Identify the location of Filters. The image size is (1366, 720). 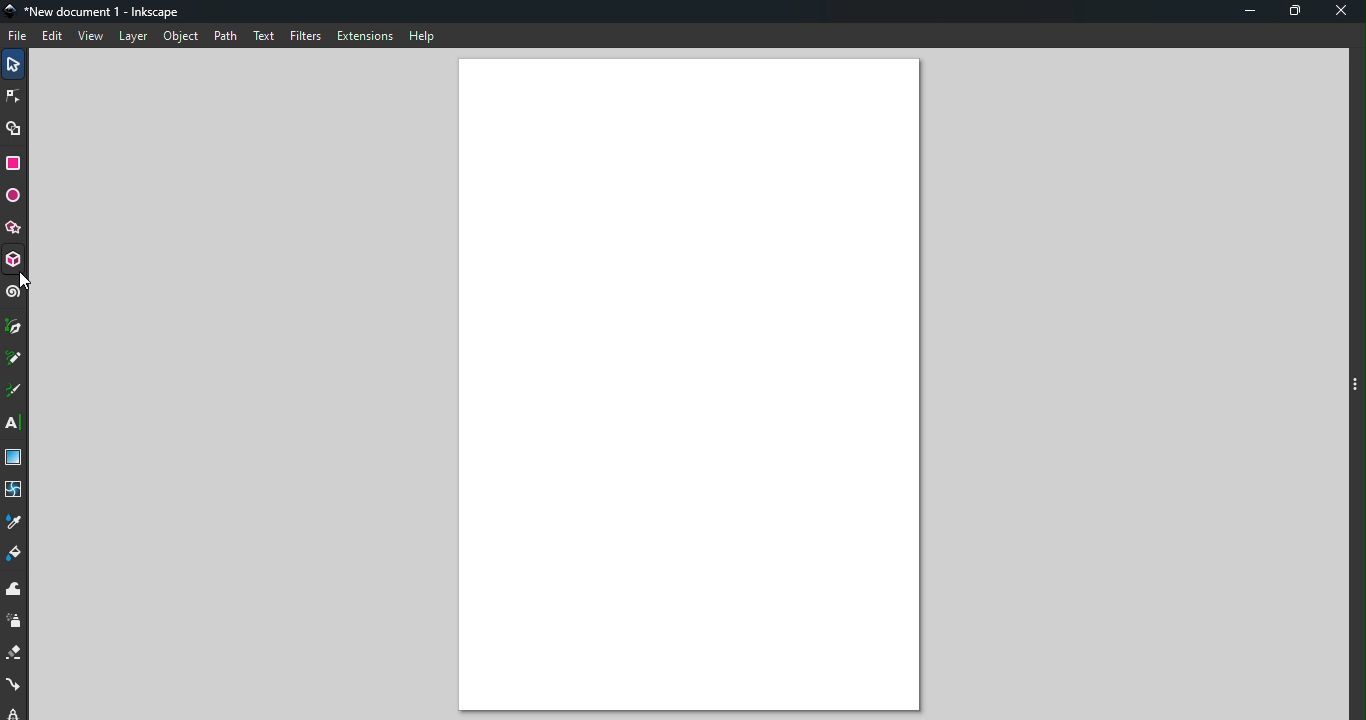
(307, 35).